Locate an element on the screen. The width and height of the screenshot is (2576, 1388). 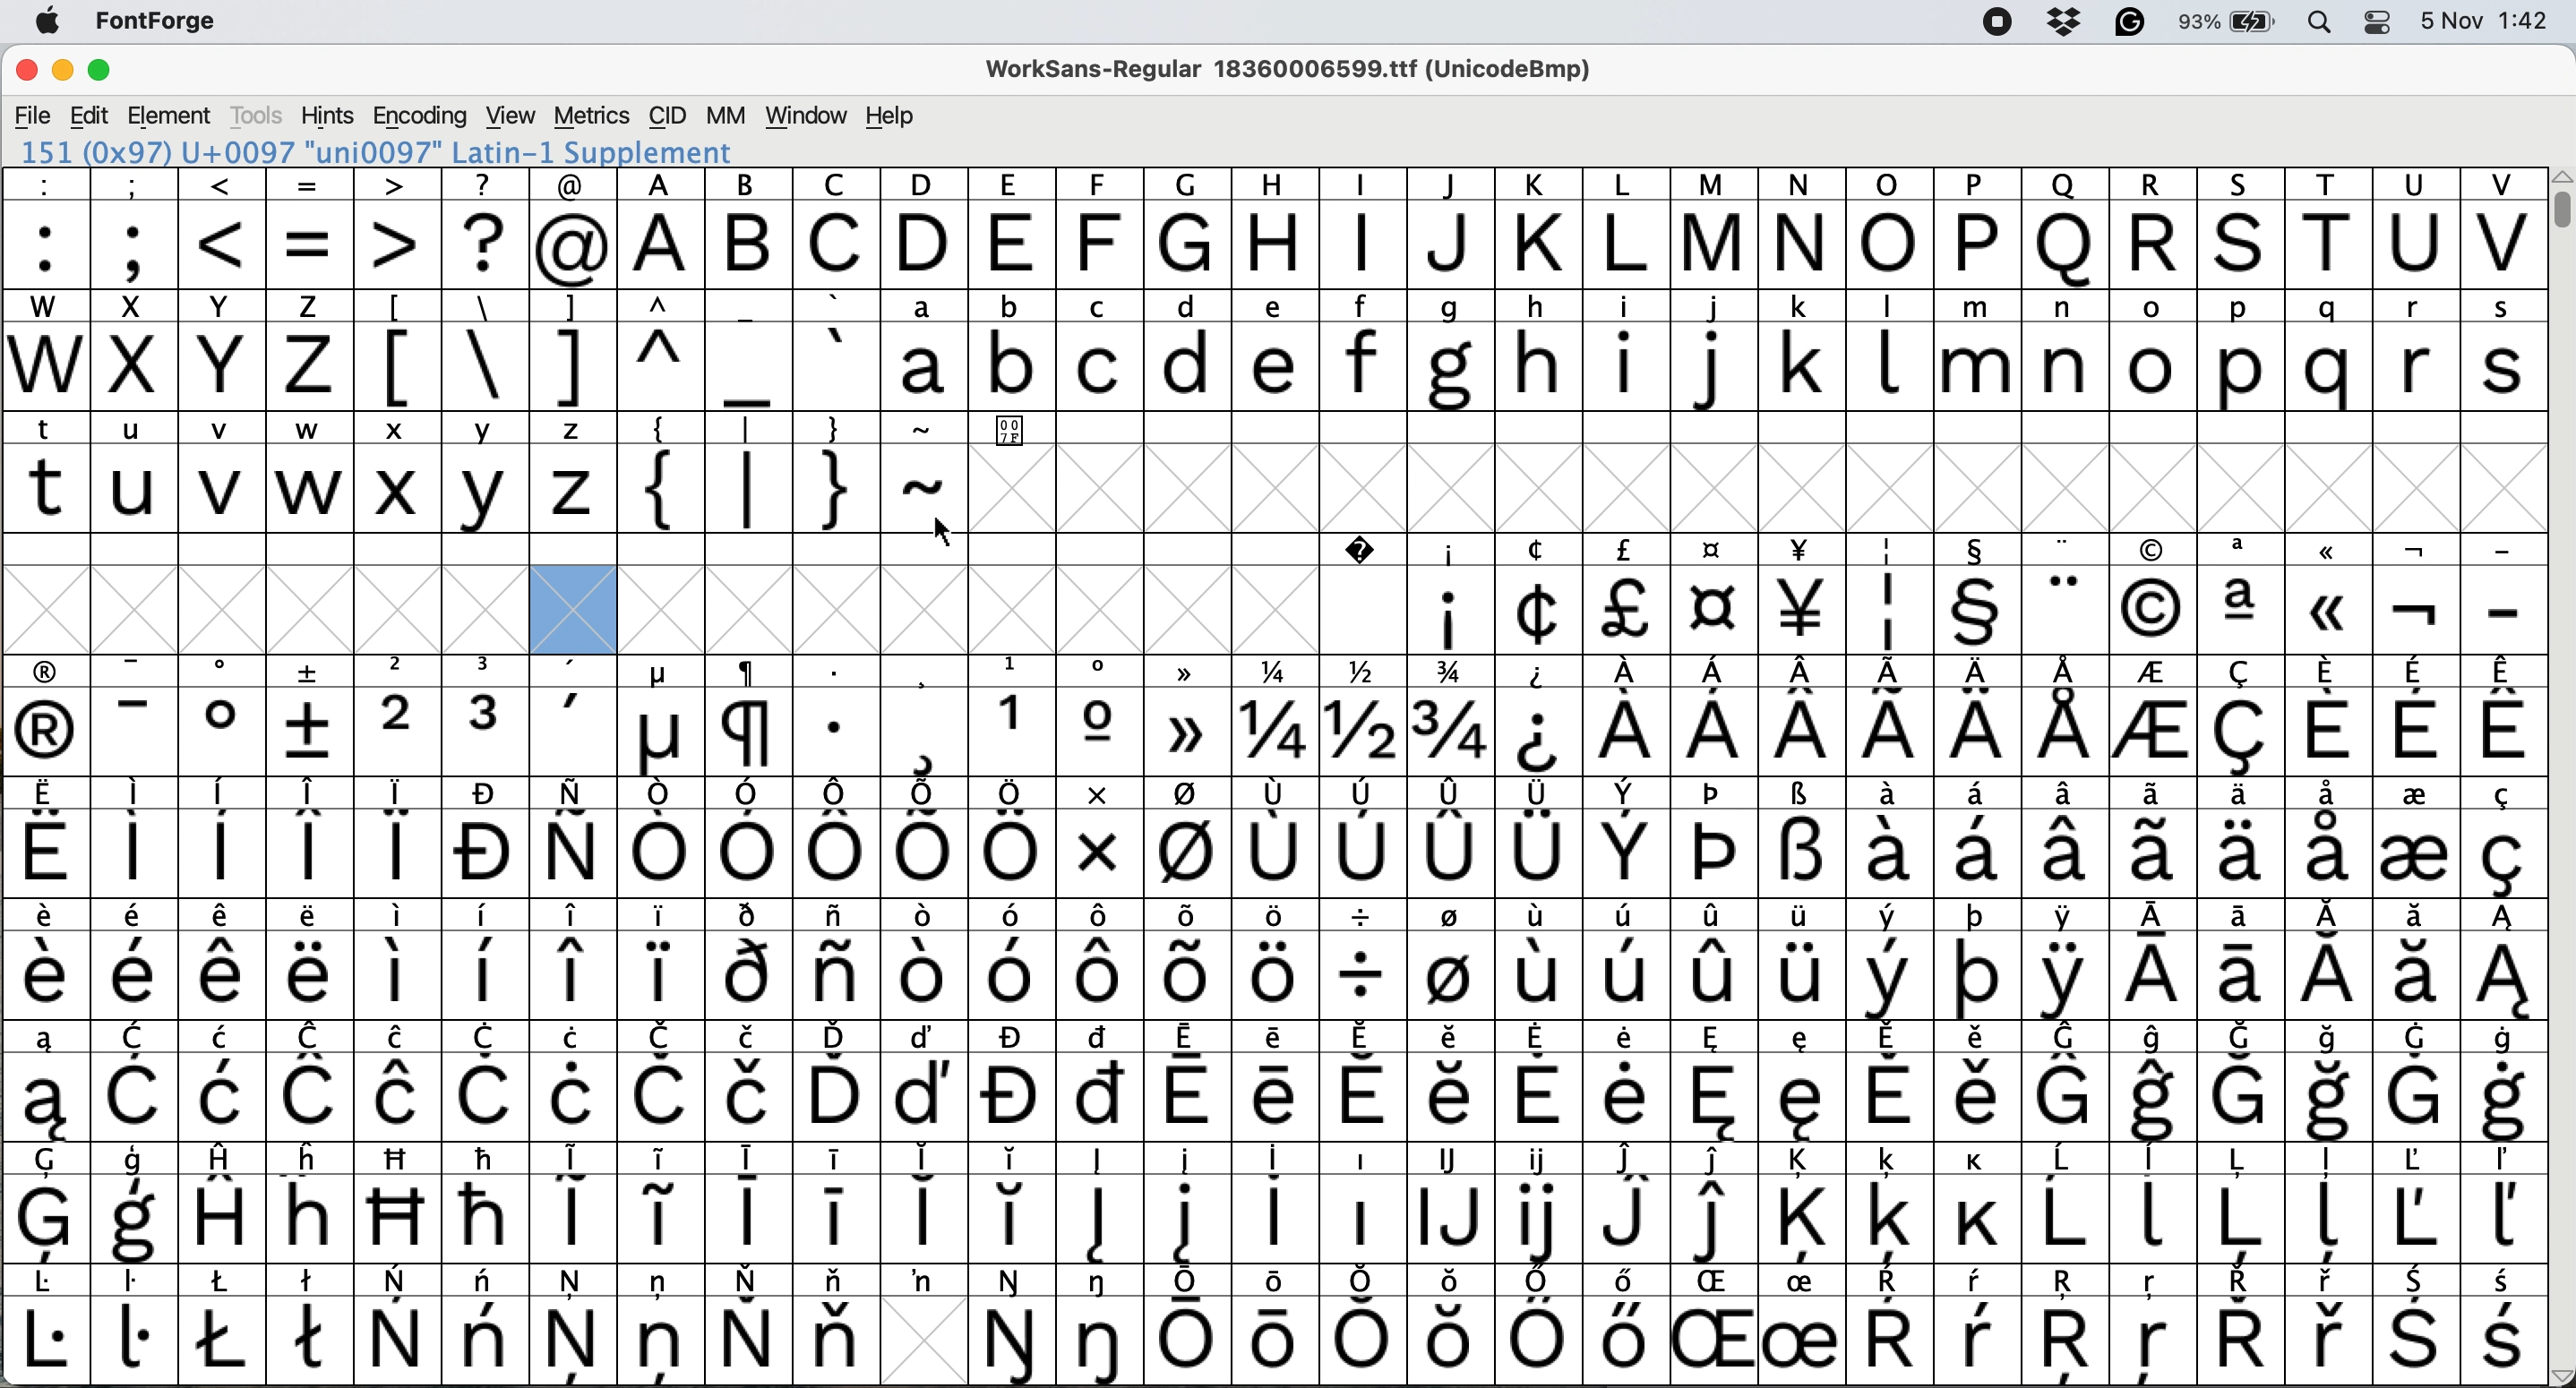
symbol is located at coordinates (572, 837).